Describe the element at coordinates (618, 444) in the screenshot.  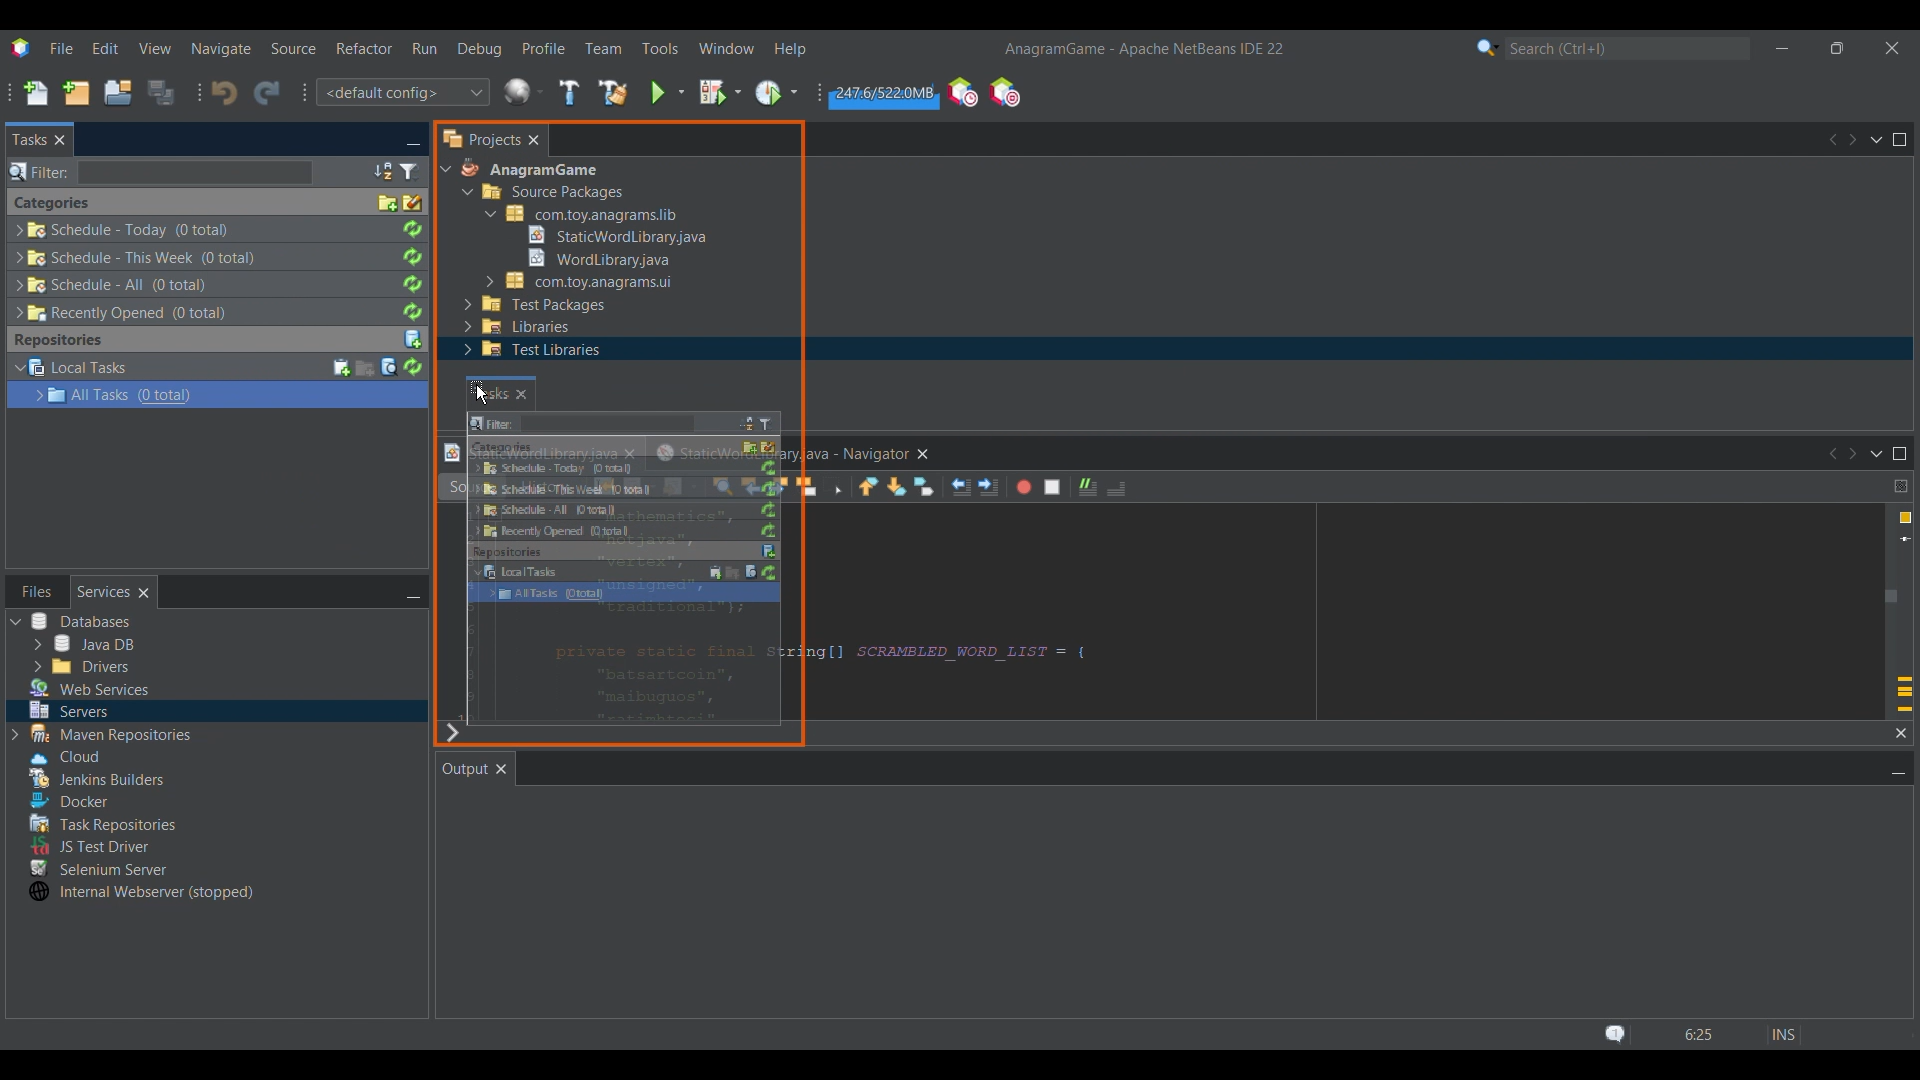
I see `` at that location.